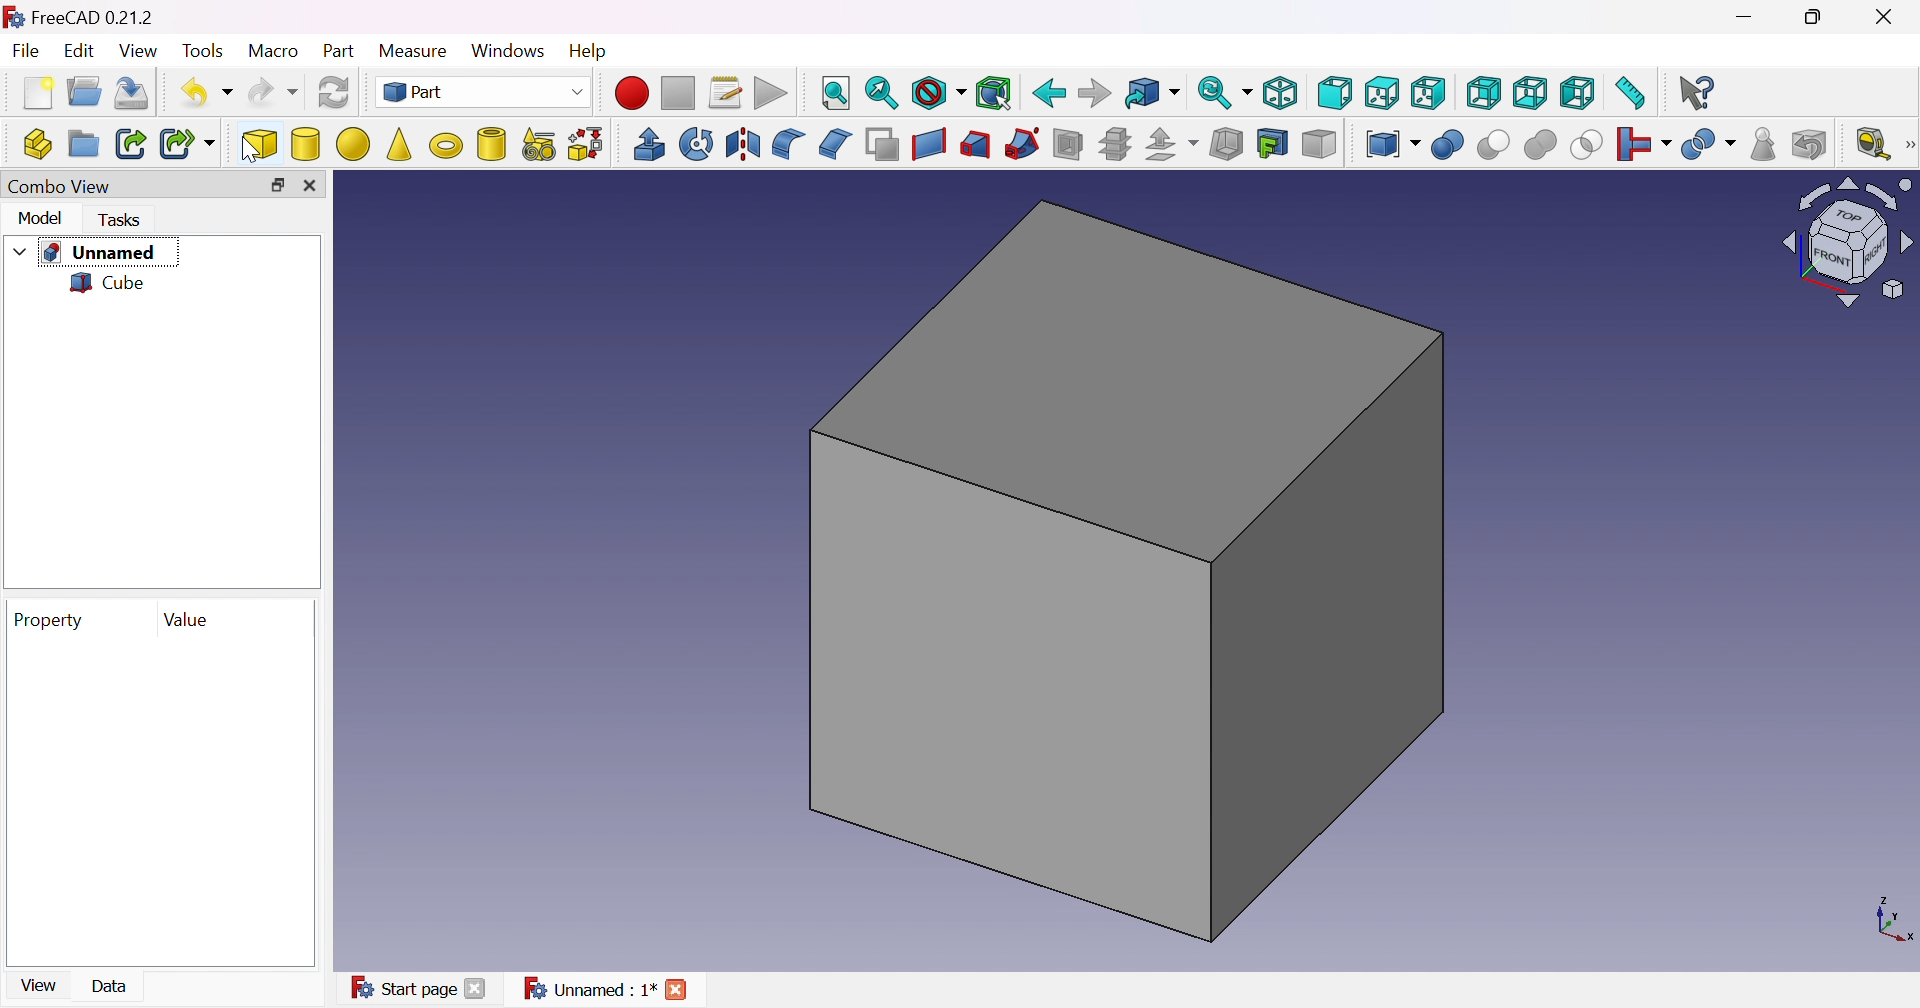  Describe the element at coordinates (27, 52) in the screenshot. I see `File` at that location.